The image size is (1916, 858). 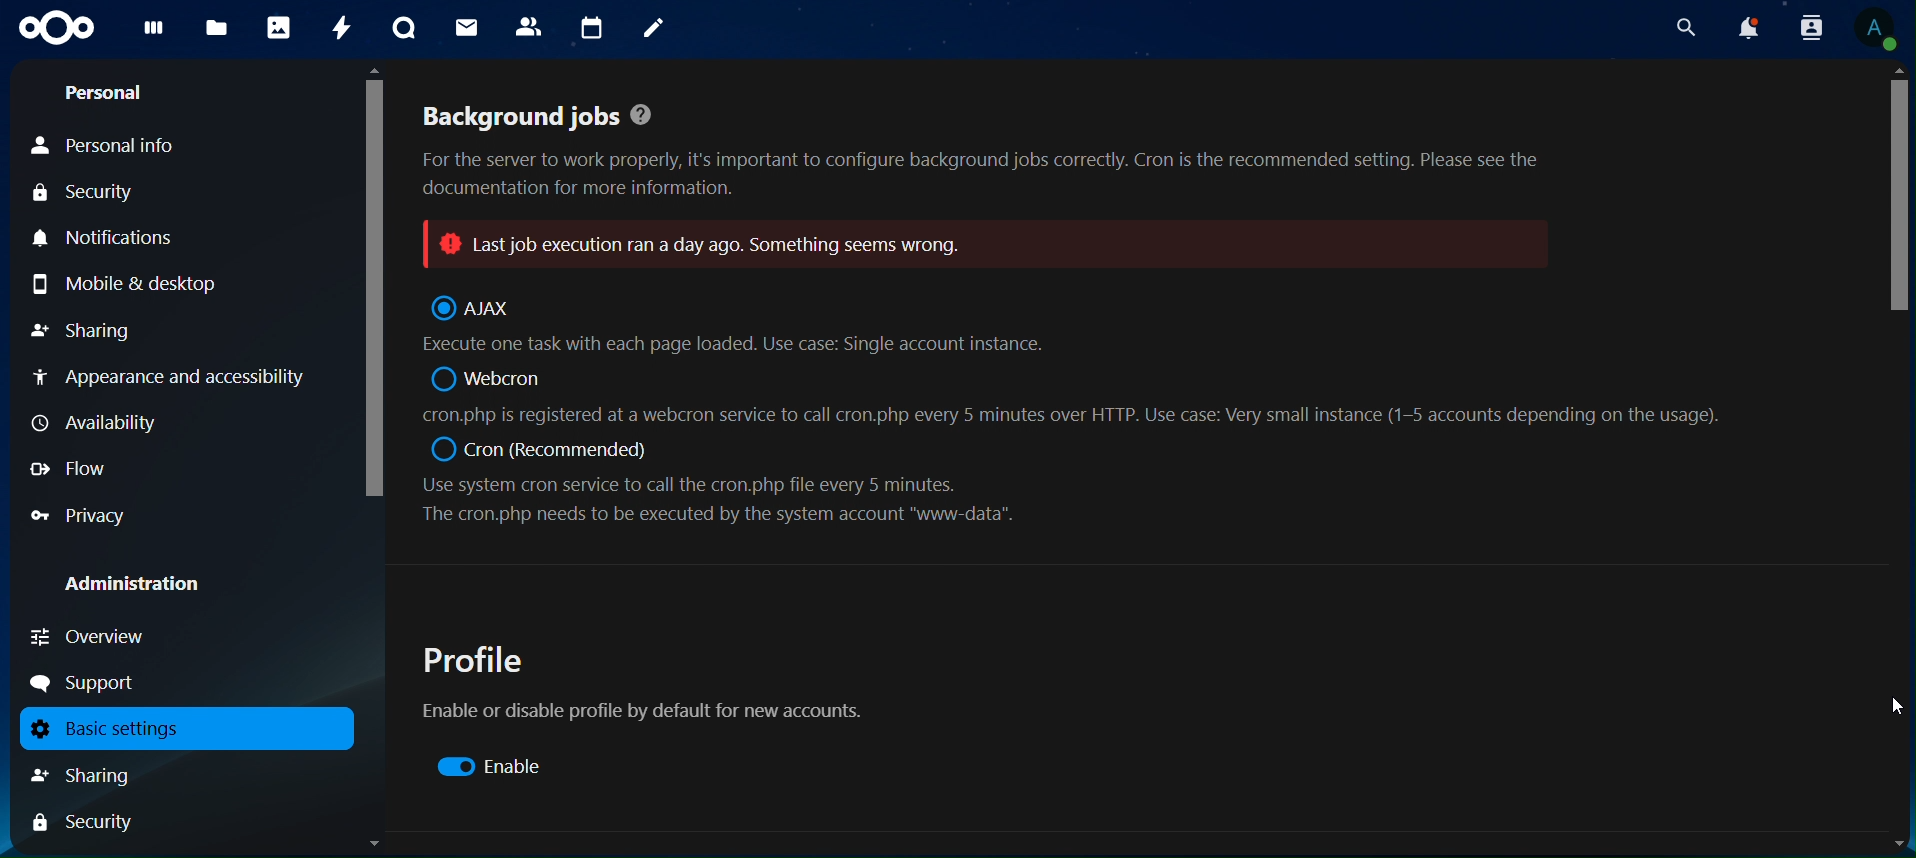 What do you see at coordinates (345, 28) in the screenshot?
I see `activity` at bounding box center [345, 28].